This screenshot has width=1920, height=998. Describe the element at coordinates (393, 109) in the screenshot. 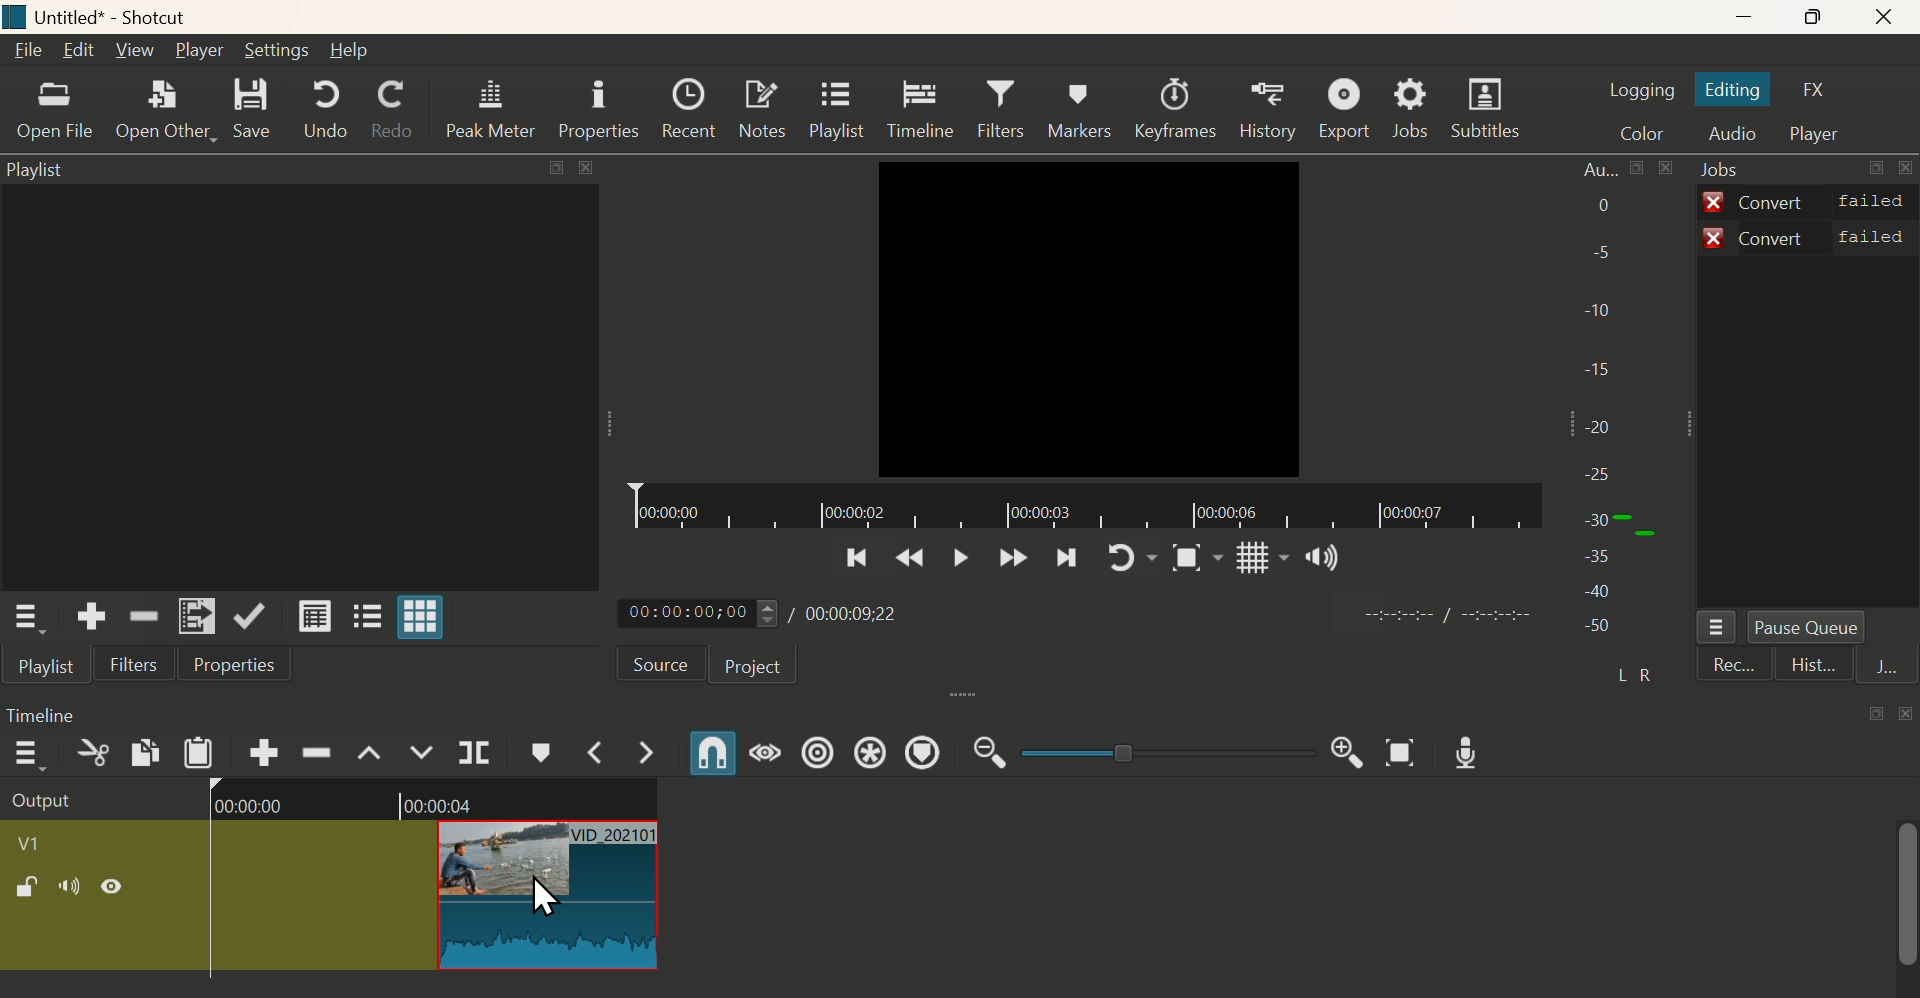

I see `Redo` at that location.